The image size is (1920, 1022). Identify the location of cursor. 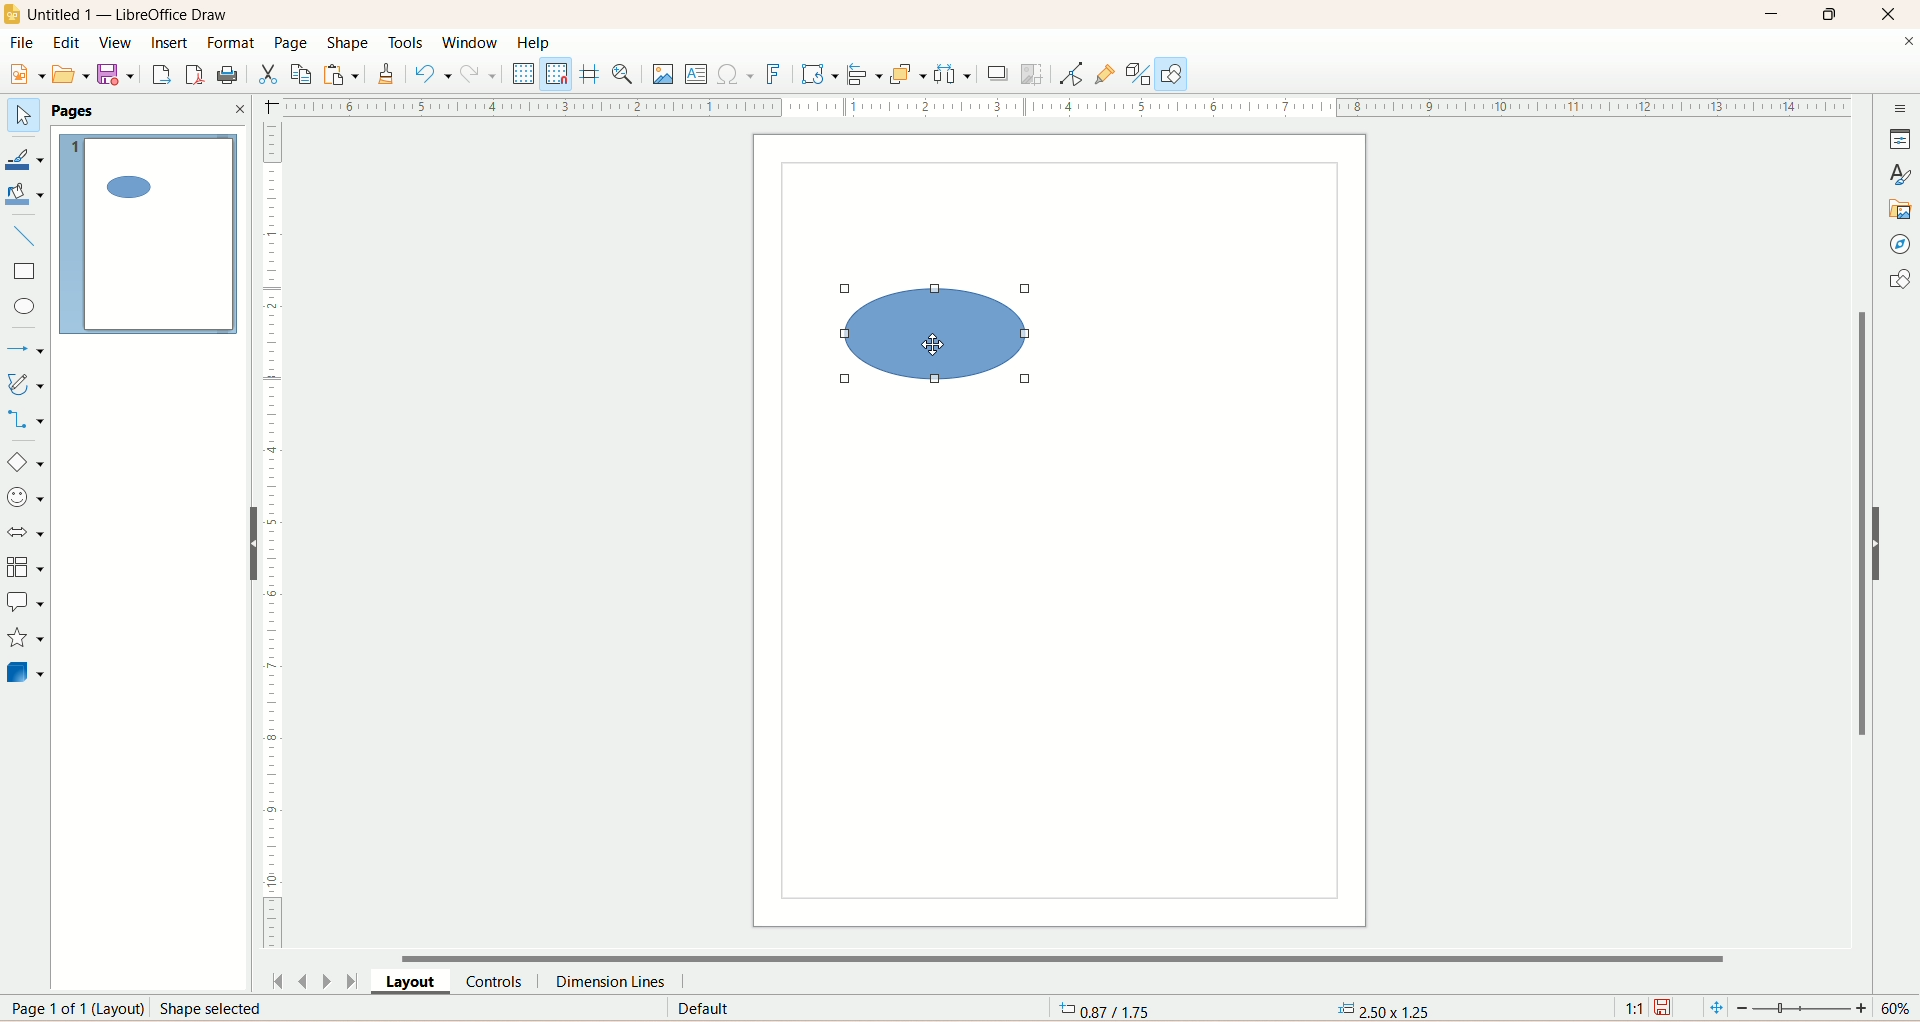
(935, 348).